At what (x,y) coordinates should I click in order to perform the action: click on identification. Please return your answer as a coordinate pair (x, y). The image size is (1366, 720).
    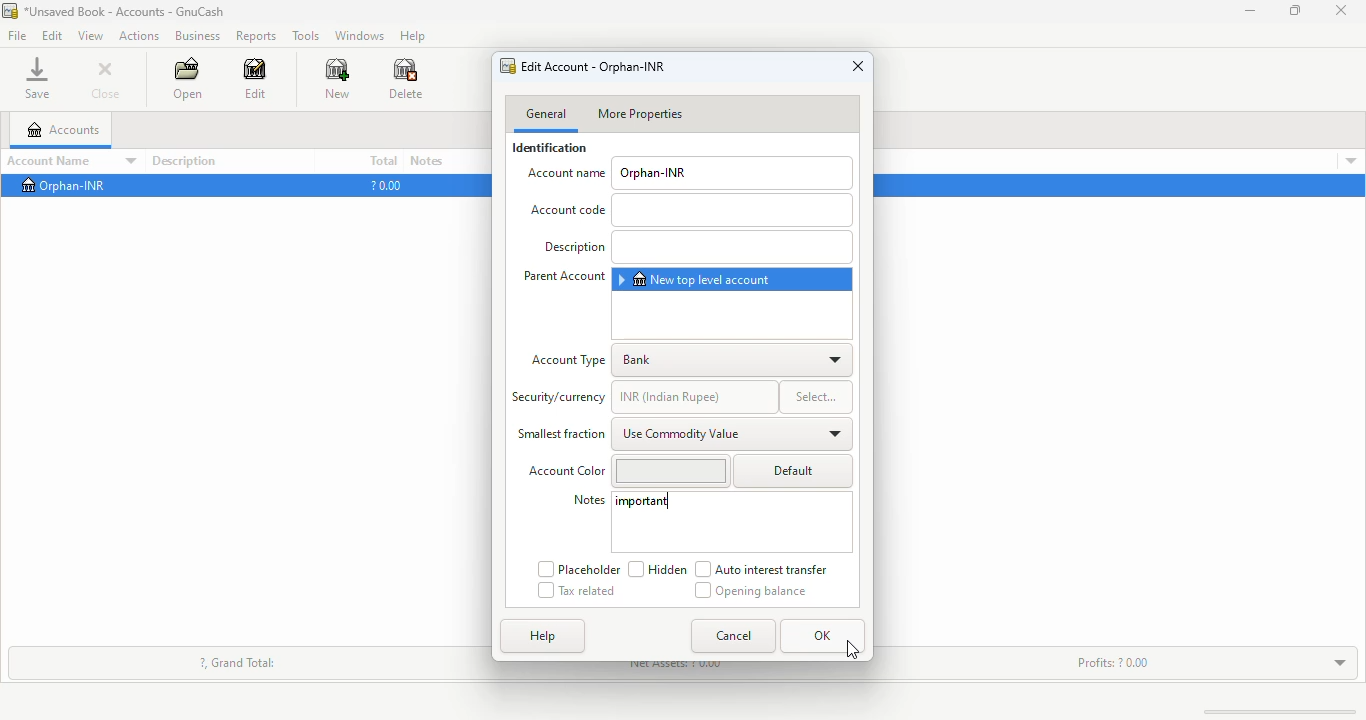
    Looking at the image, I should click on (549, 148).